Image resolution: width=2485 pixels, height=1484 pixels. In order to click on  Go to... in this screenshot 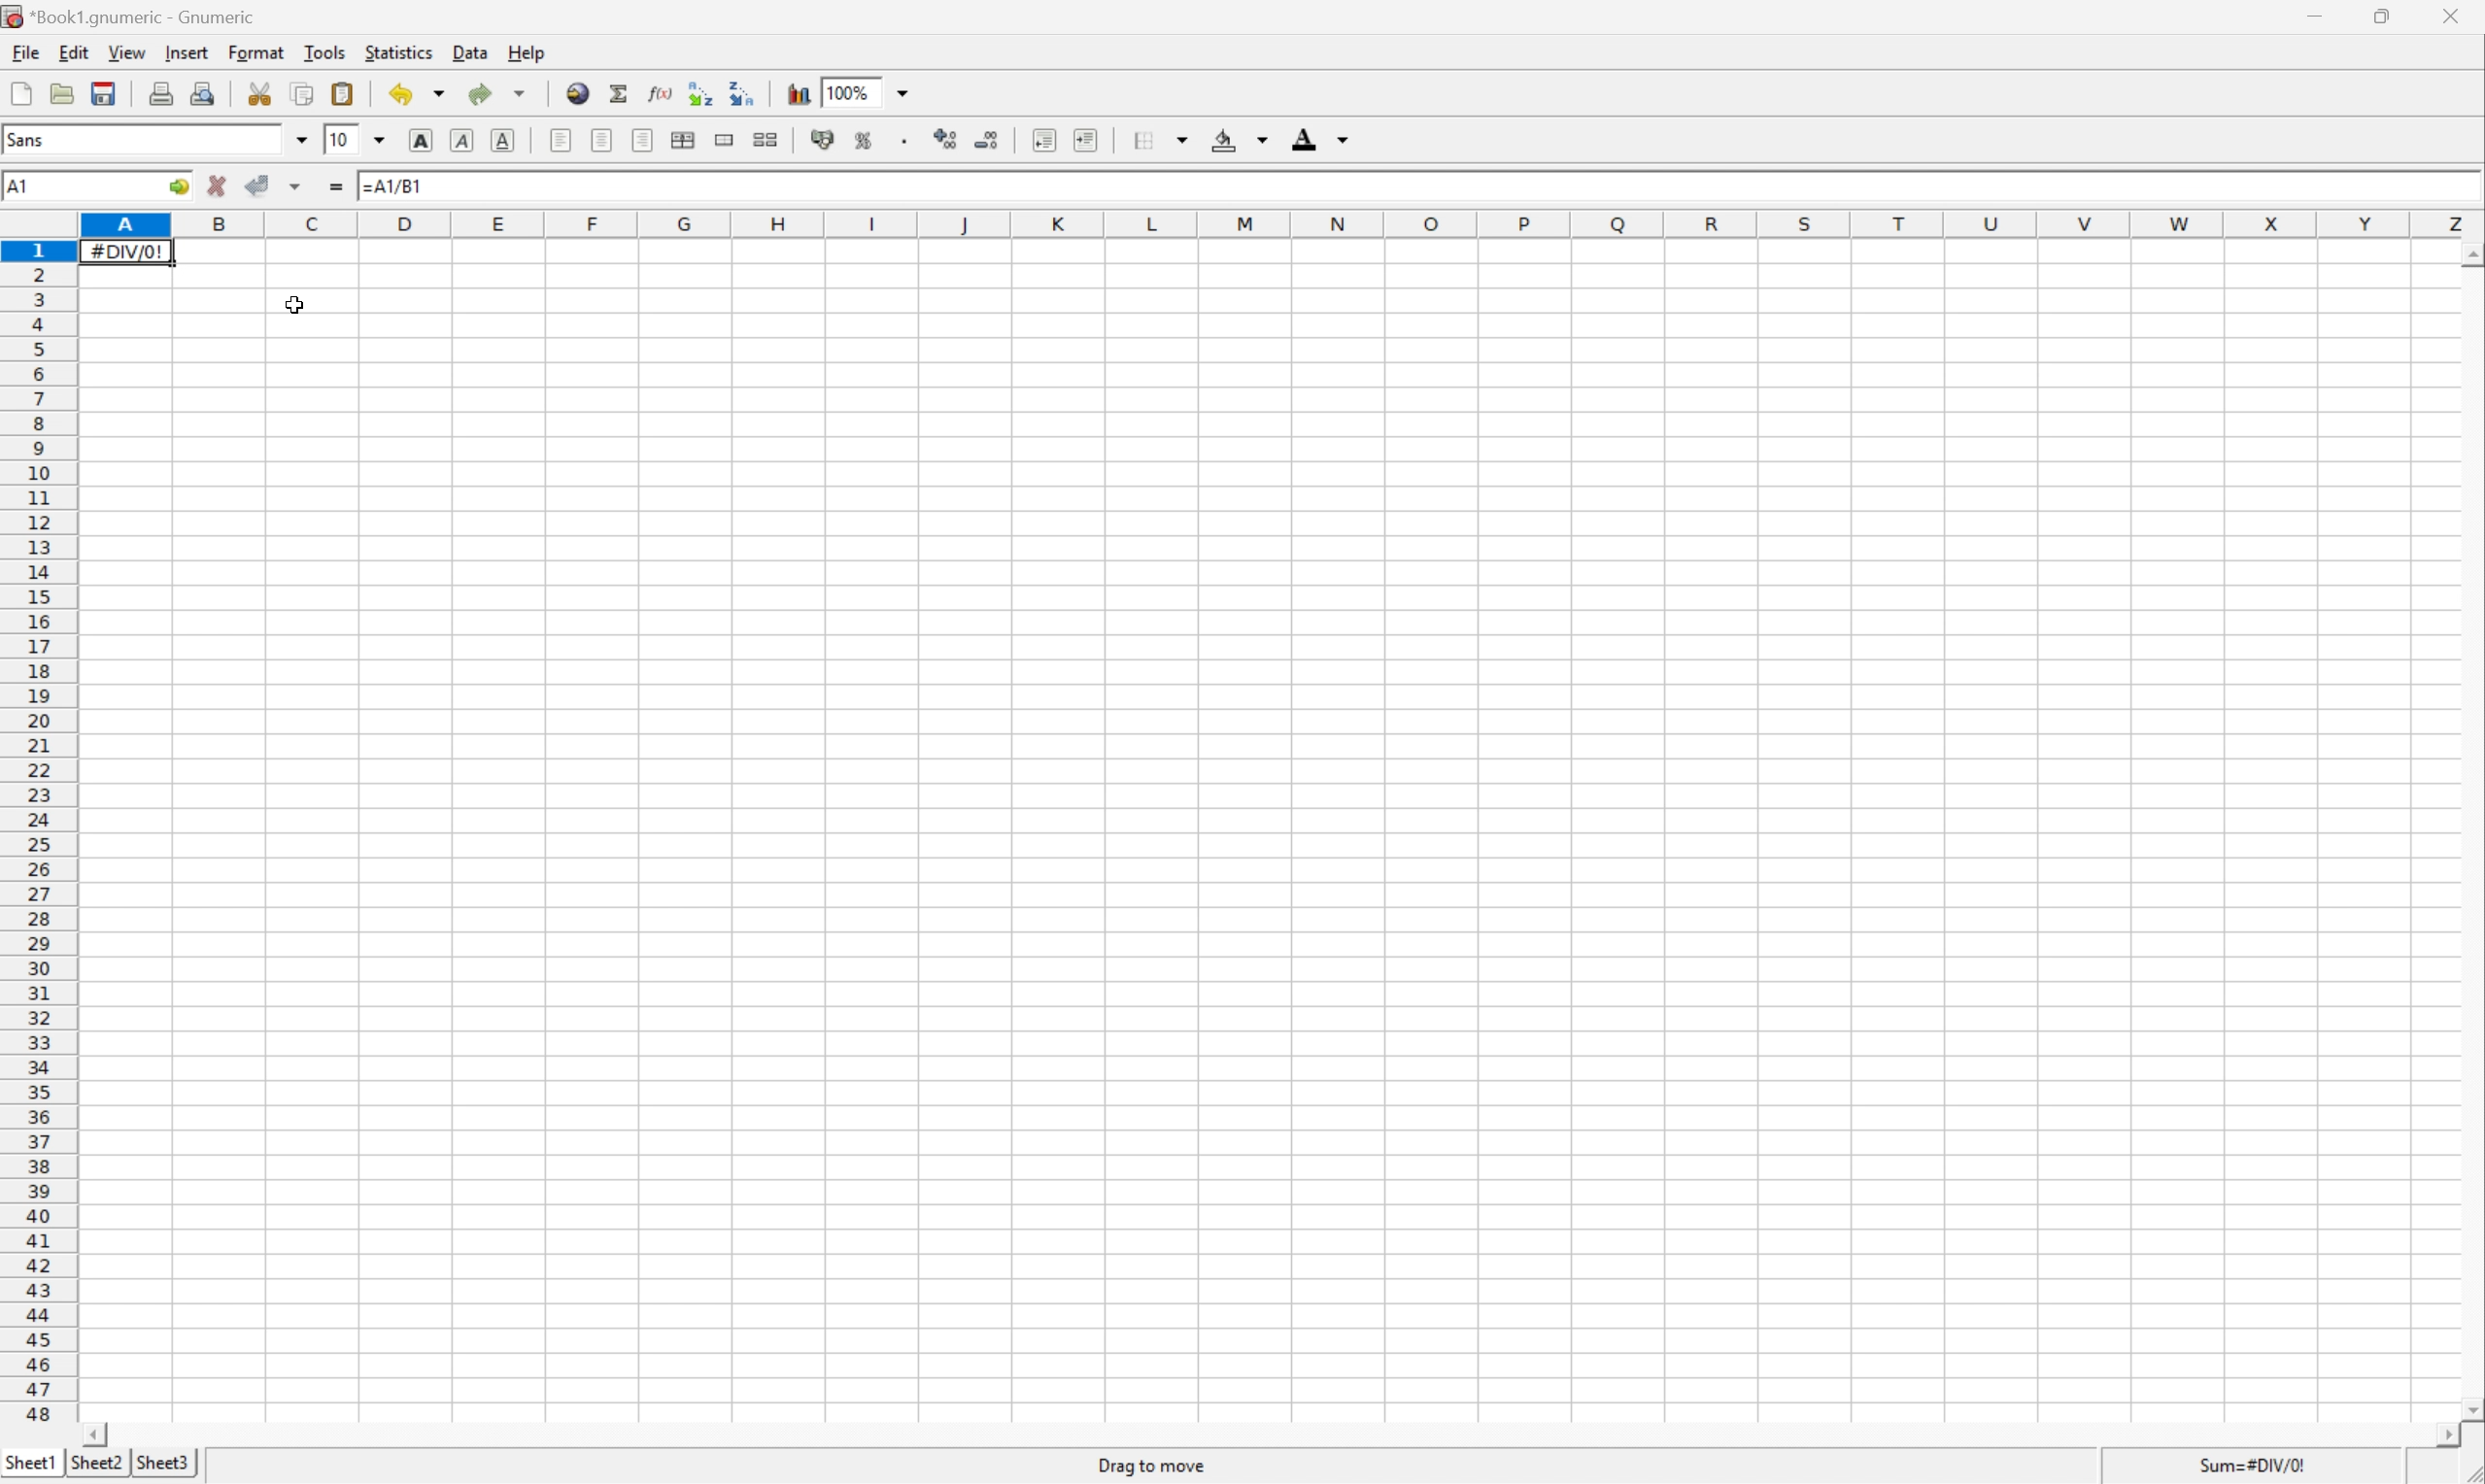, I will do `click(179, 186)`.